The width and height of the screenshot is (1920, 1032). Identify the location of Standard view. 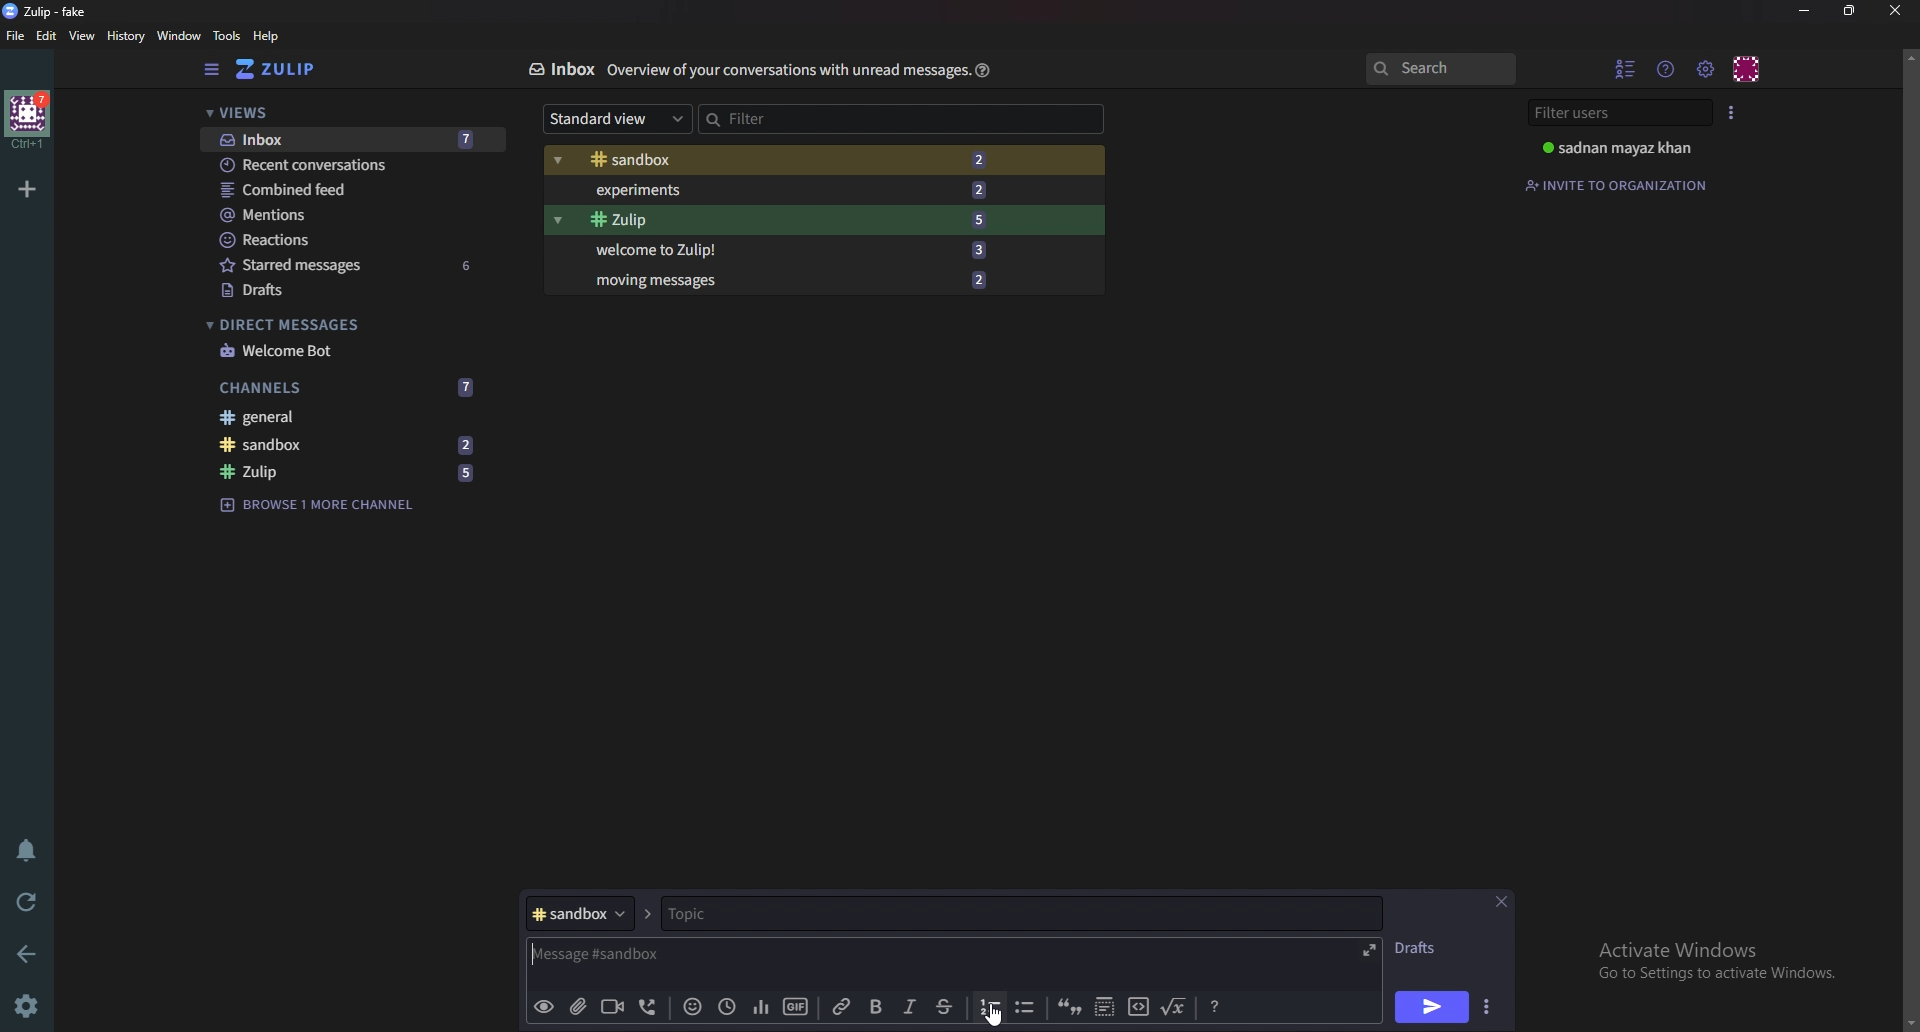
(611, 120).